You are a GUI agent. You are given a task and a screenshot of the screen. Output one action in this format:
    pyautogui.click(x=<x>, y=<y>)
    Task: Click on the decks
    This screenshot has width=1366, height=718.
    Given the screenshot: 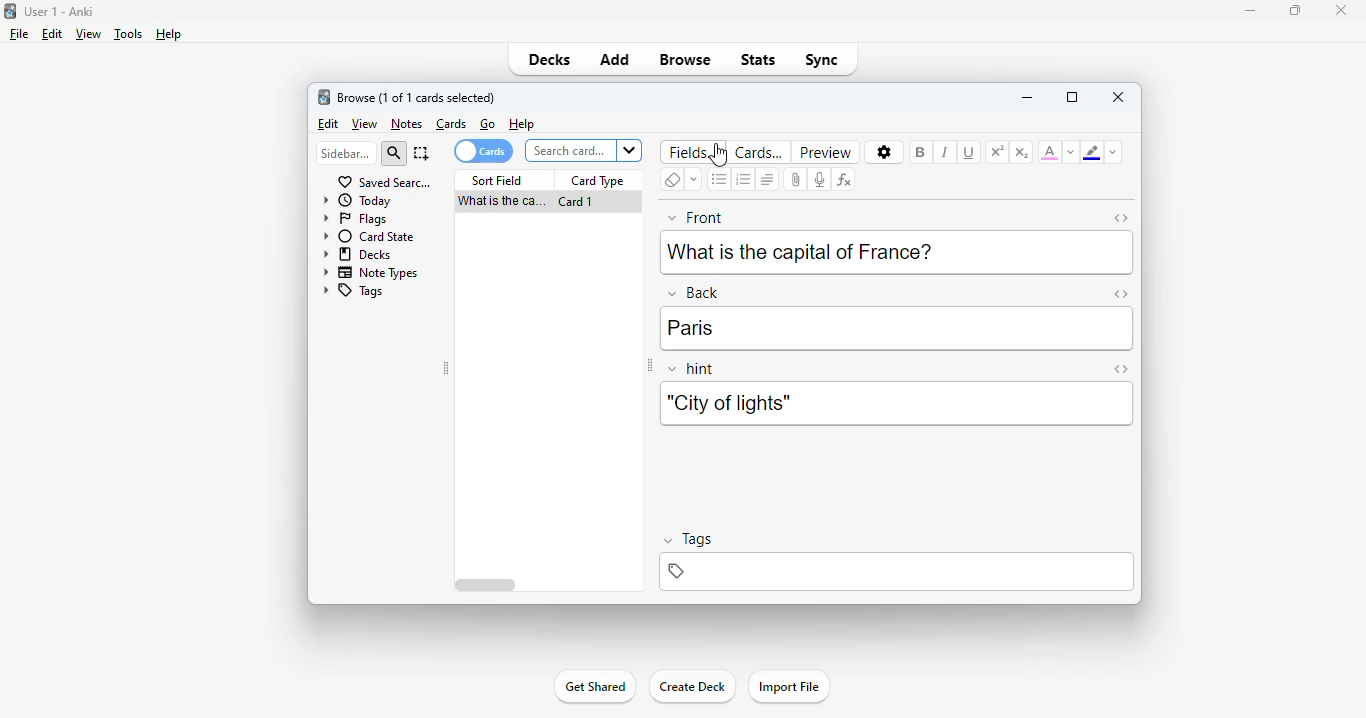 What is the action you would take?
    pyautogui.click(x=359, y=253)
    